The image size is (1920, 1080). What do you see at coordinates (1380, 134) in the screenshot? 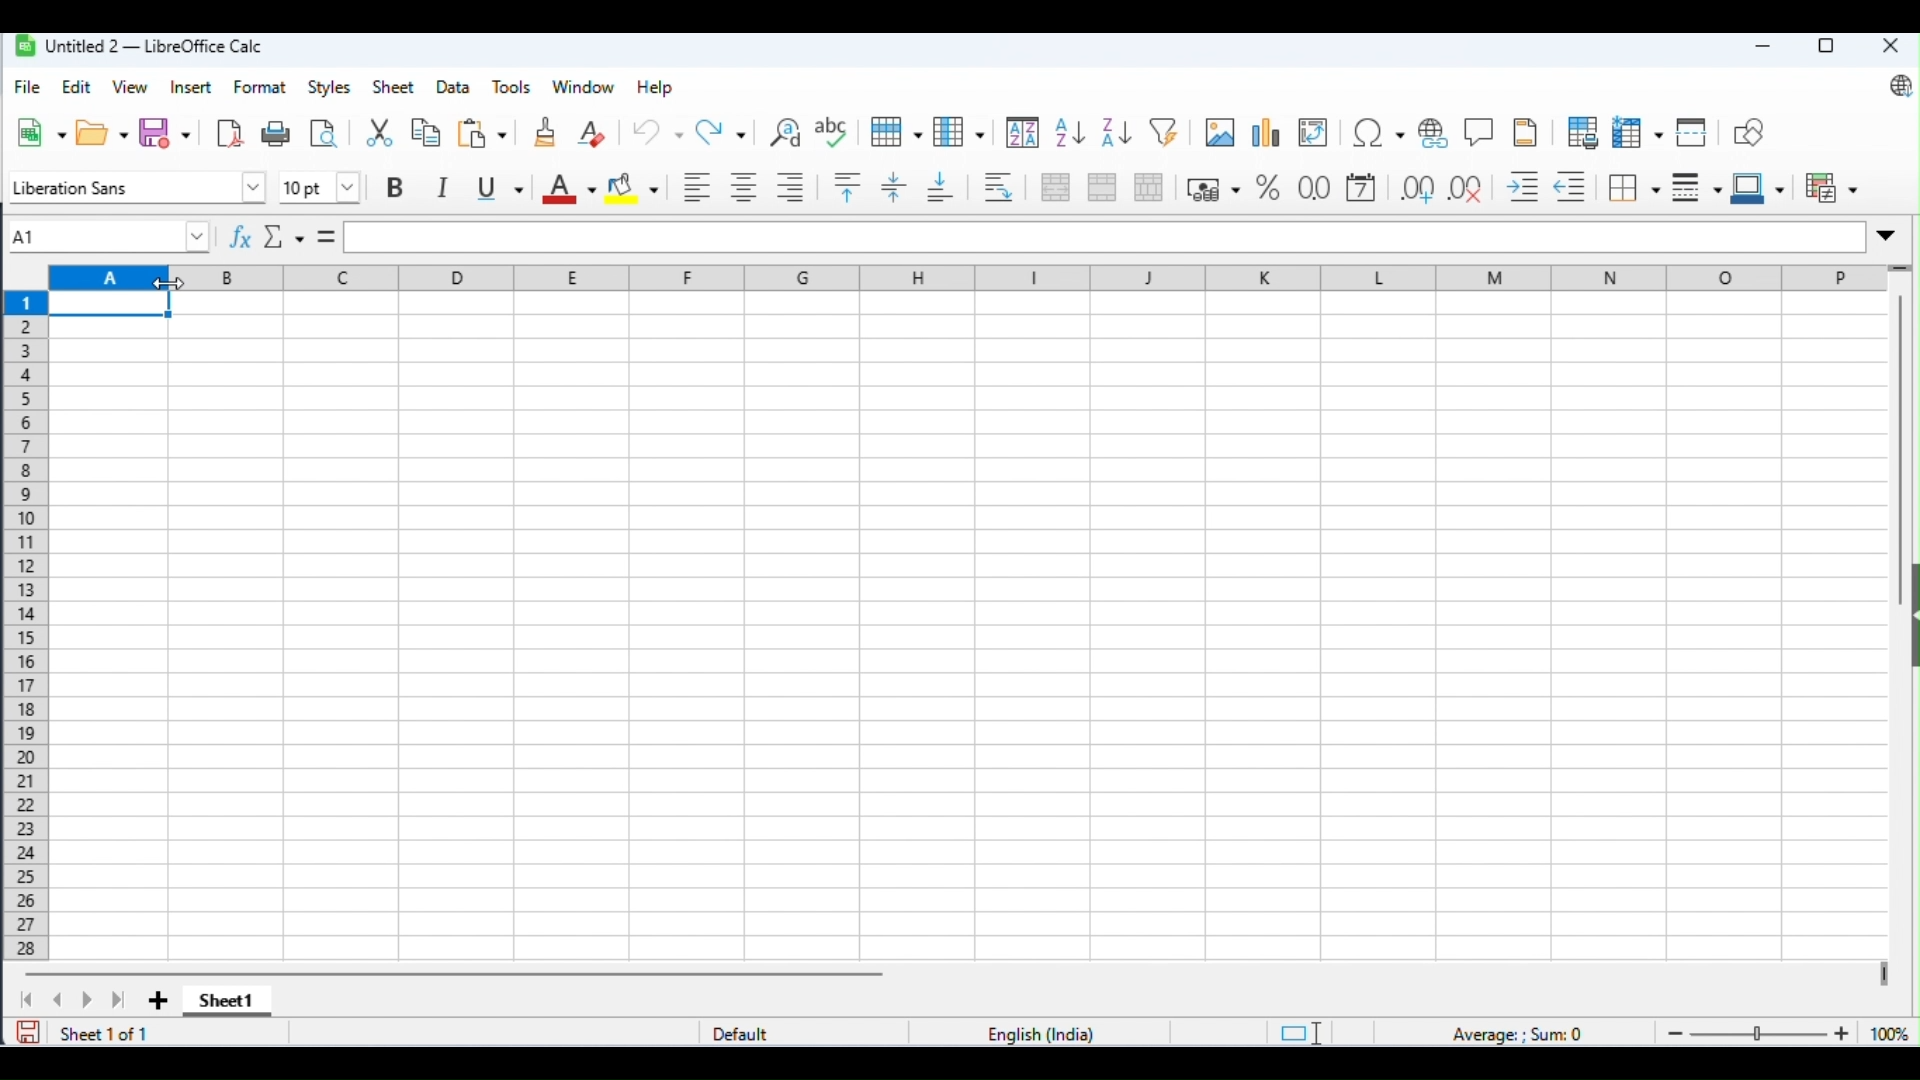
I see `insert special characters` at bounding box center [1380, 134].